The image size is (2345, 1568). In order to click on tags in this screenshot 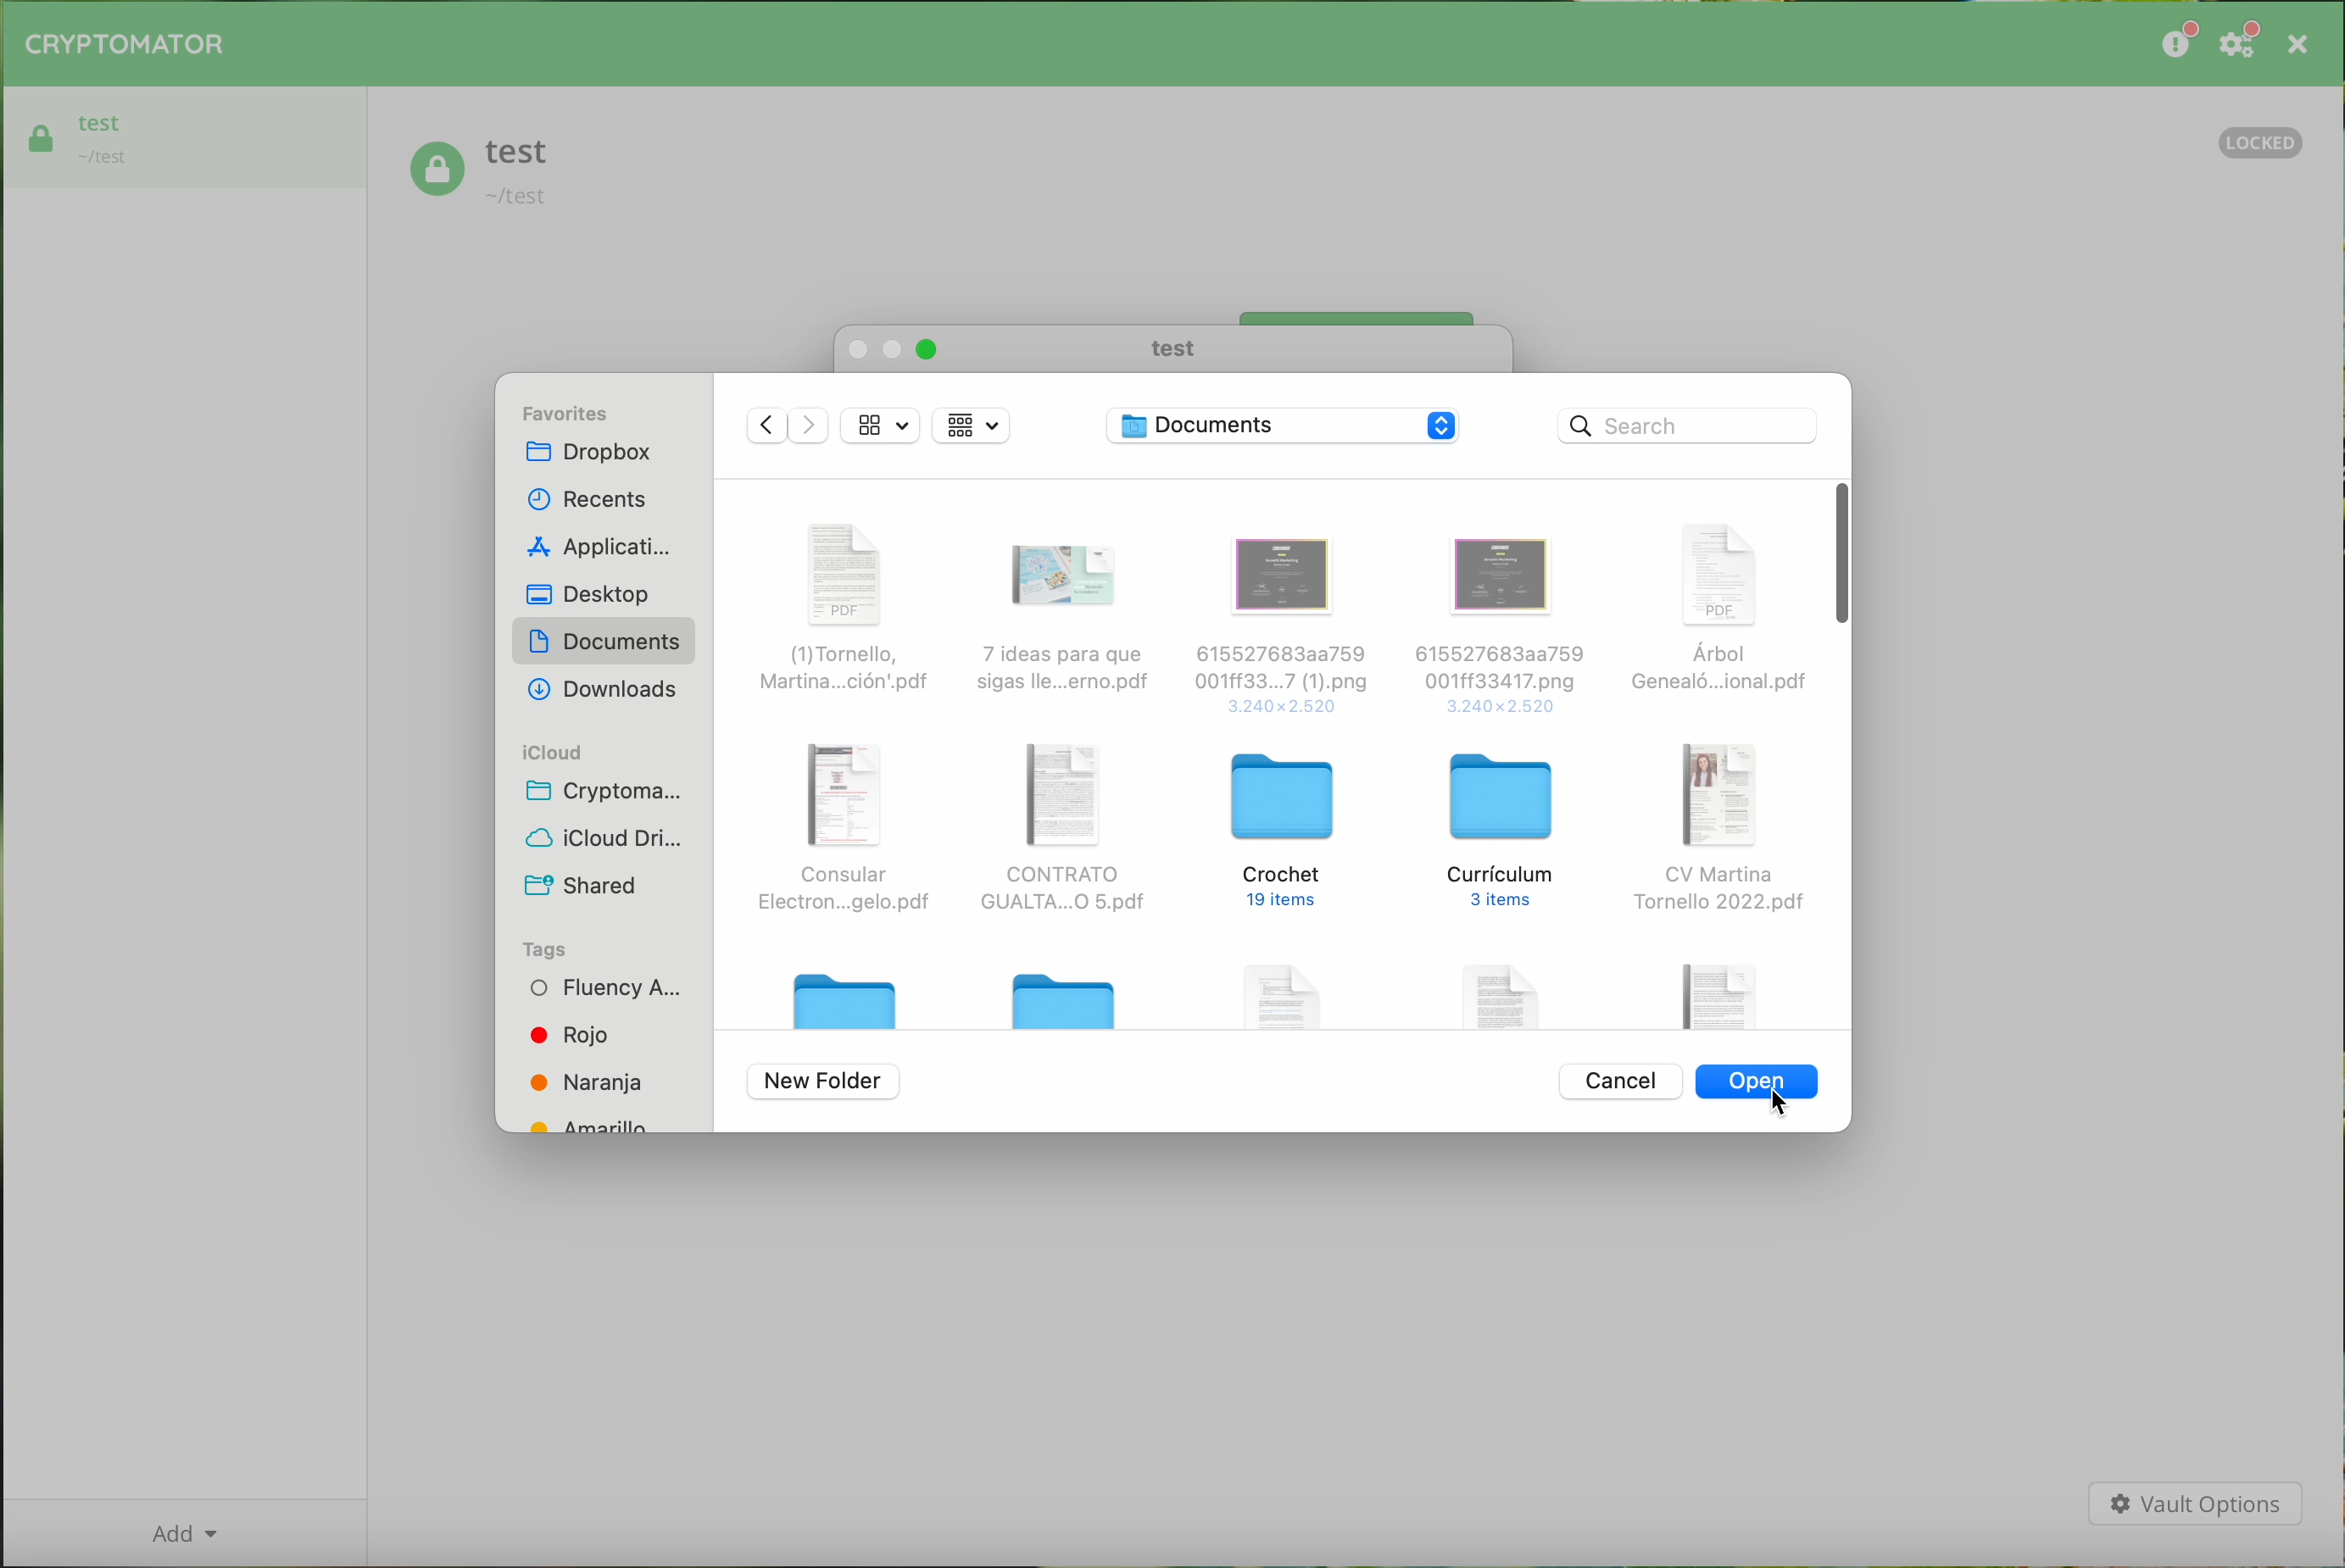, I will do `click(548, 949)`.